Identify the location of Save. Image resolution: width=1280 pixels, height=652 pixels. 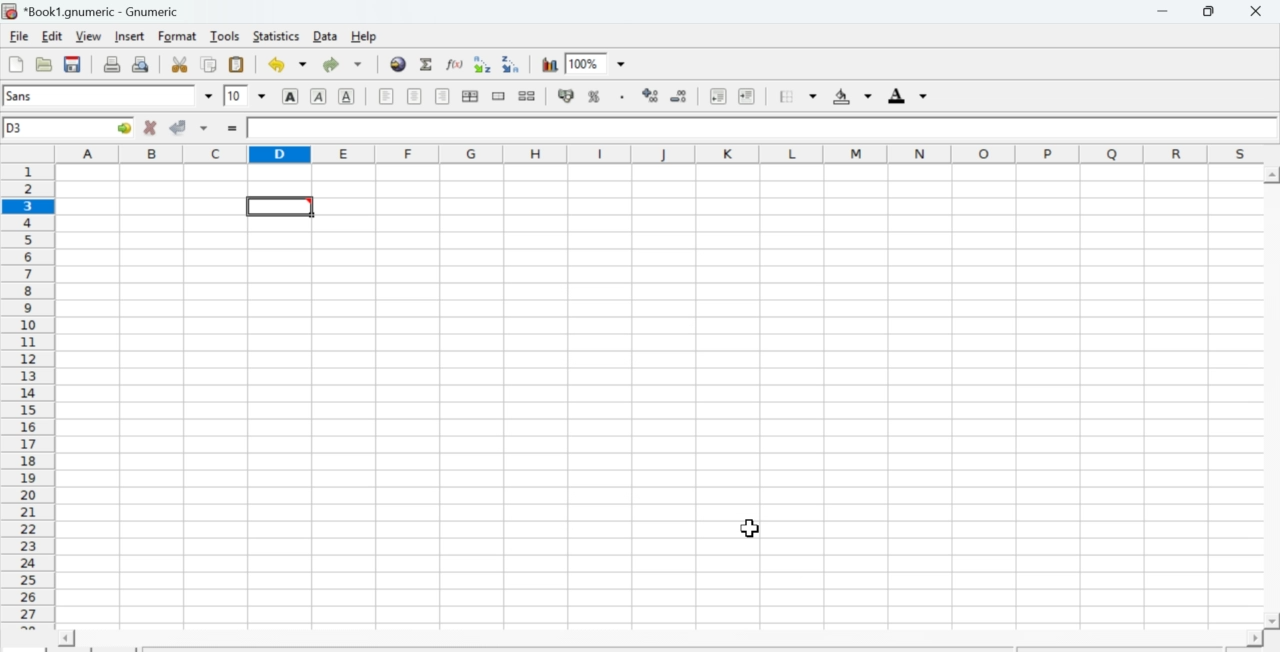
(72, 65).